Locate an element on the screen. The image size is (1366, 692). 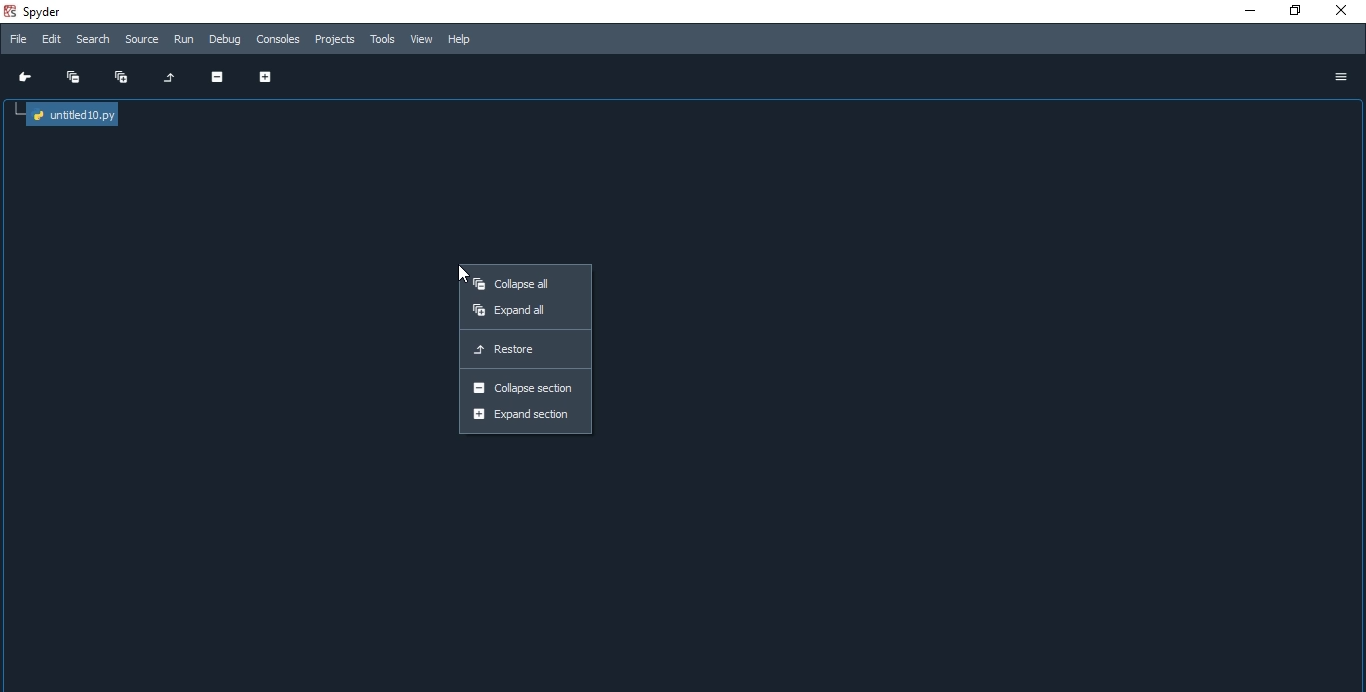
untitled file tree is located at coordinates (75, 113).